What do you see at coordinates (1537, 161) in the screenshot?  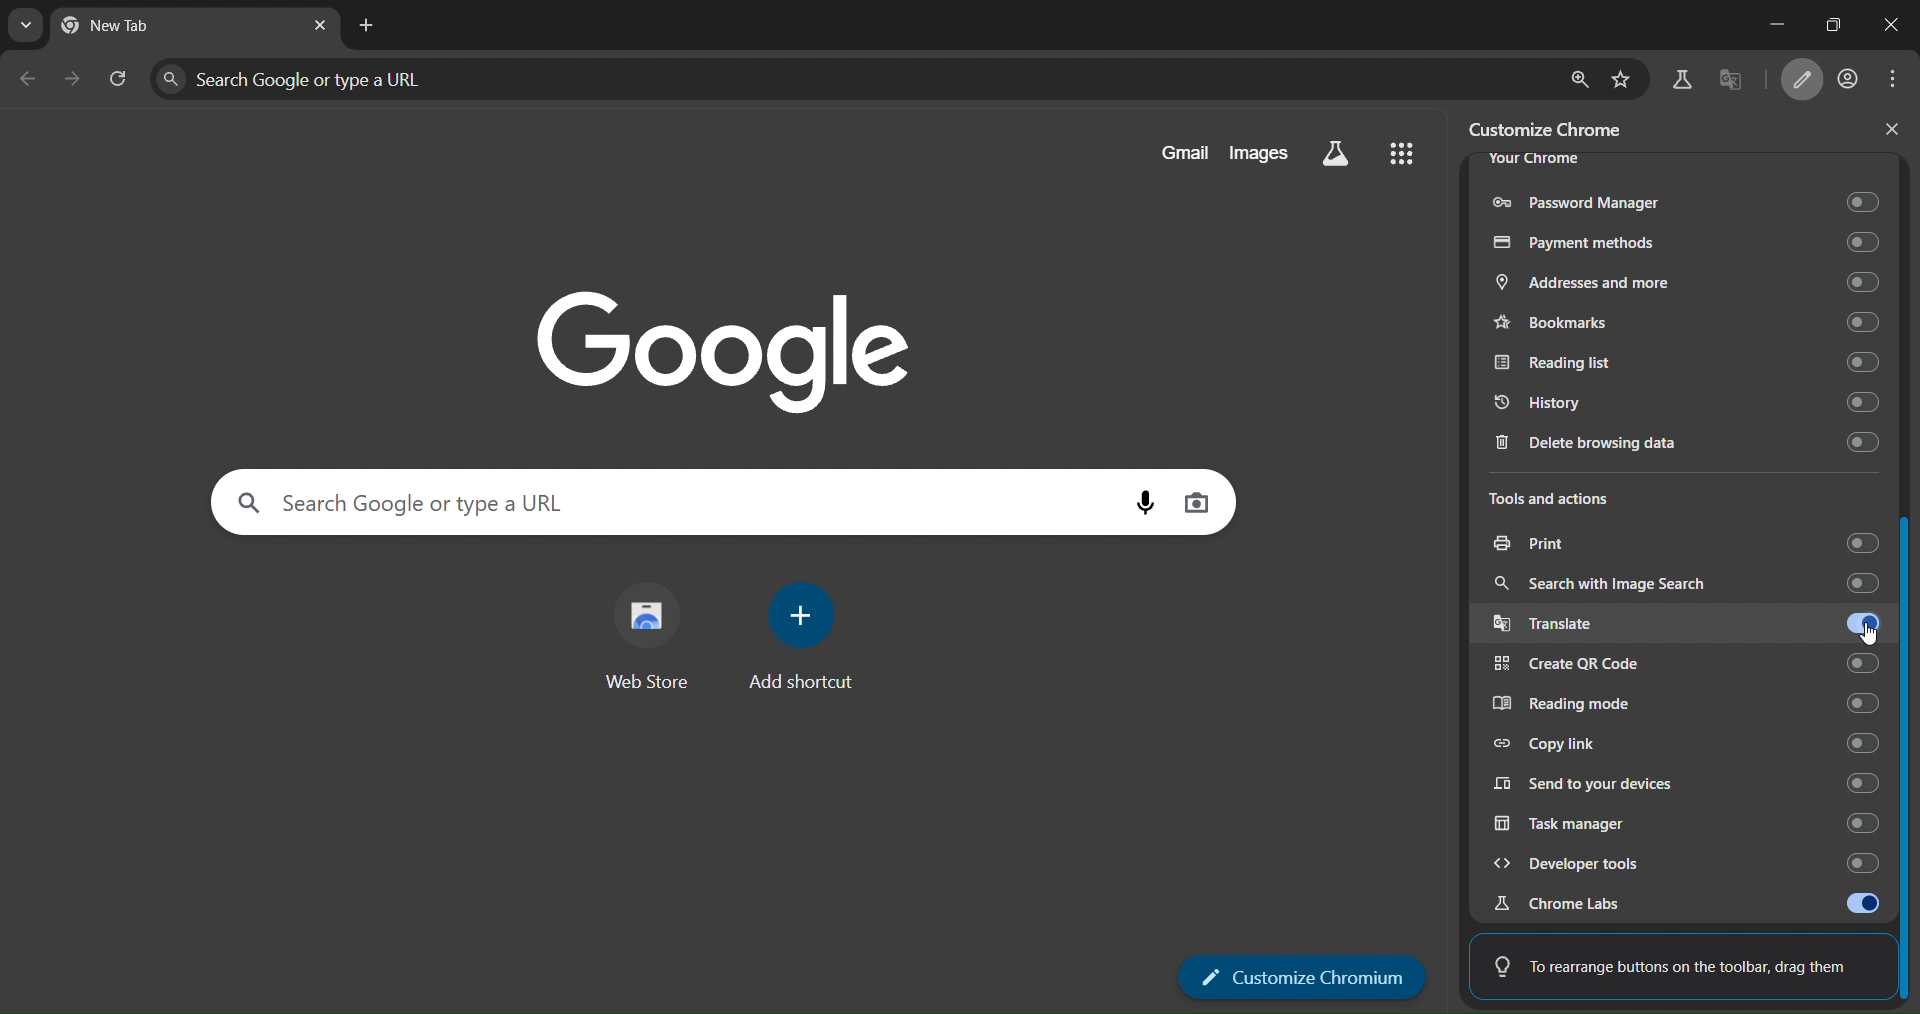 I see `your chrome` at bounding box center [1537, 161].